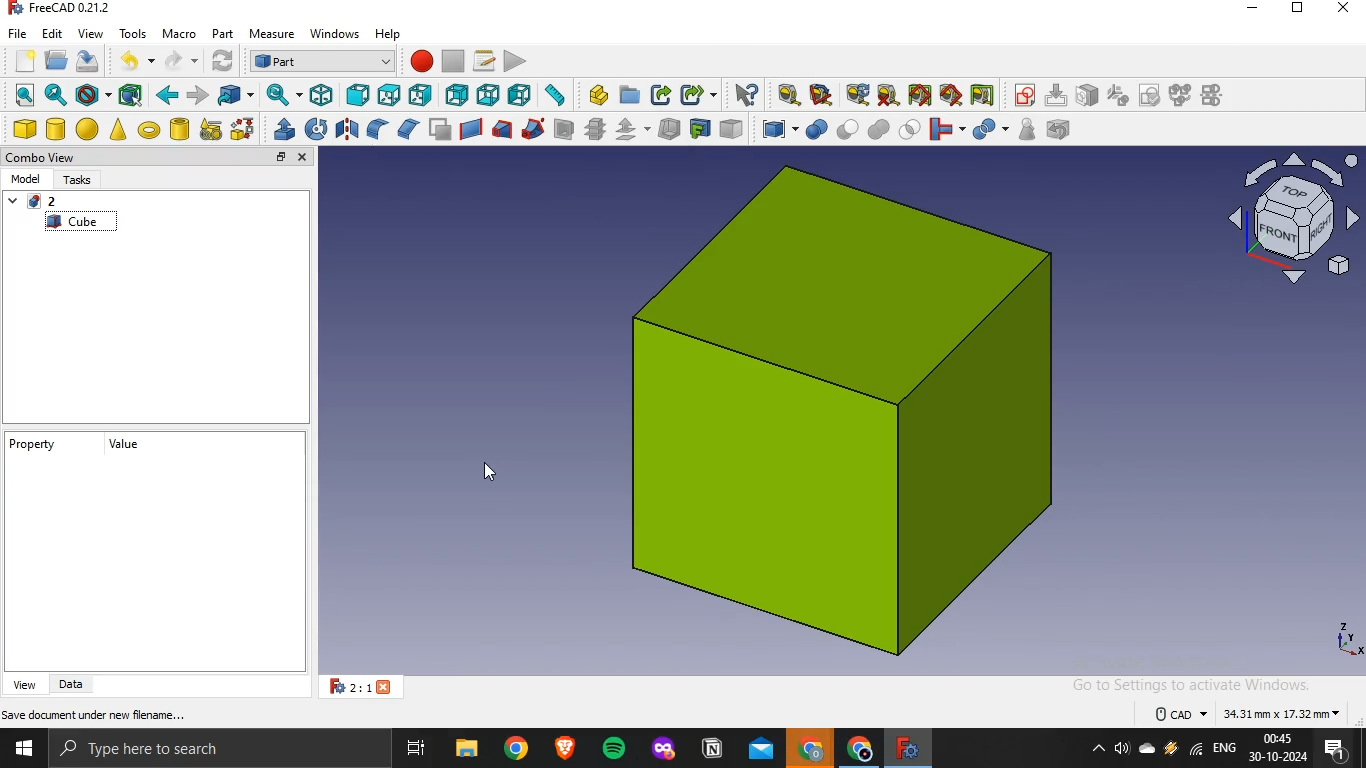 Image resolution: width=1366 pixels, height=768 pixels. What do you see at coordinates (88, 129) in the screenshot?
I see `sphere` at bounding box center [88, 129].